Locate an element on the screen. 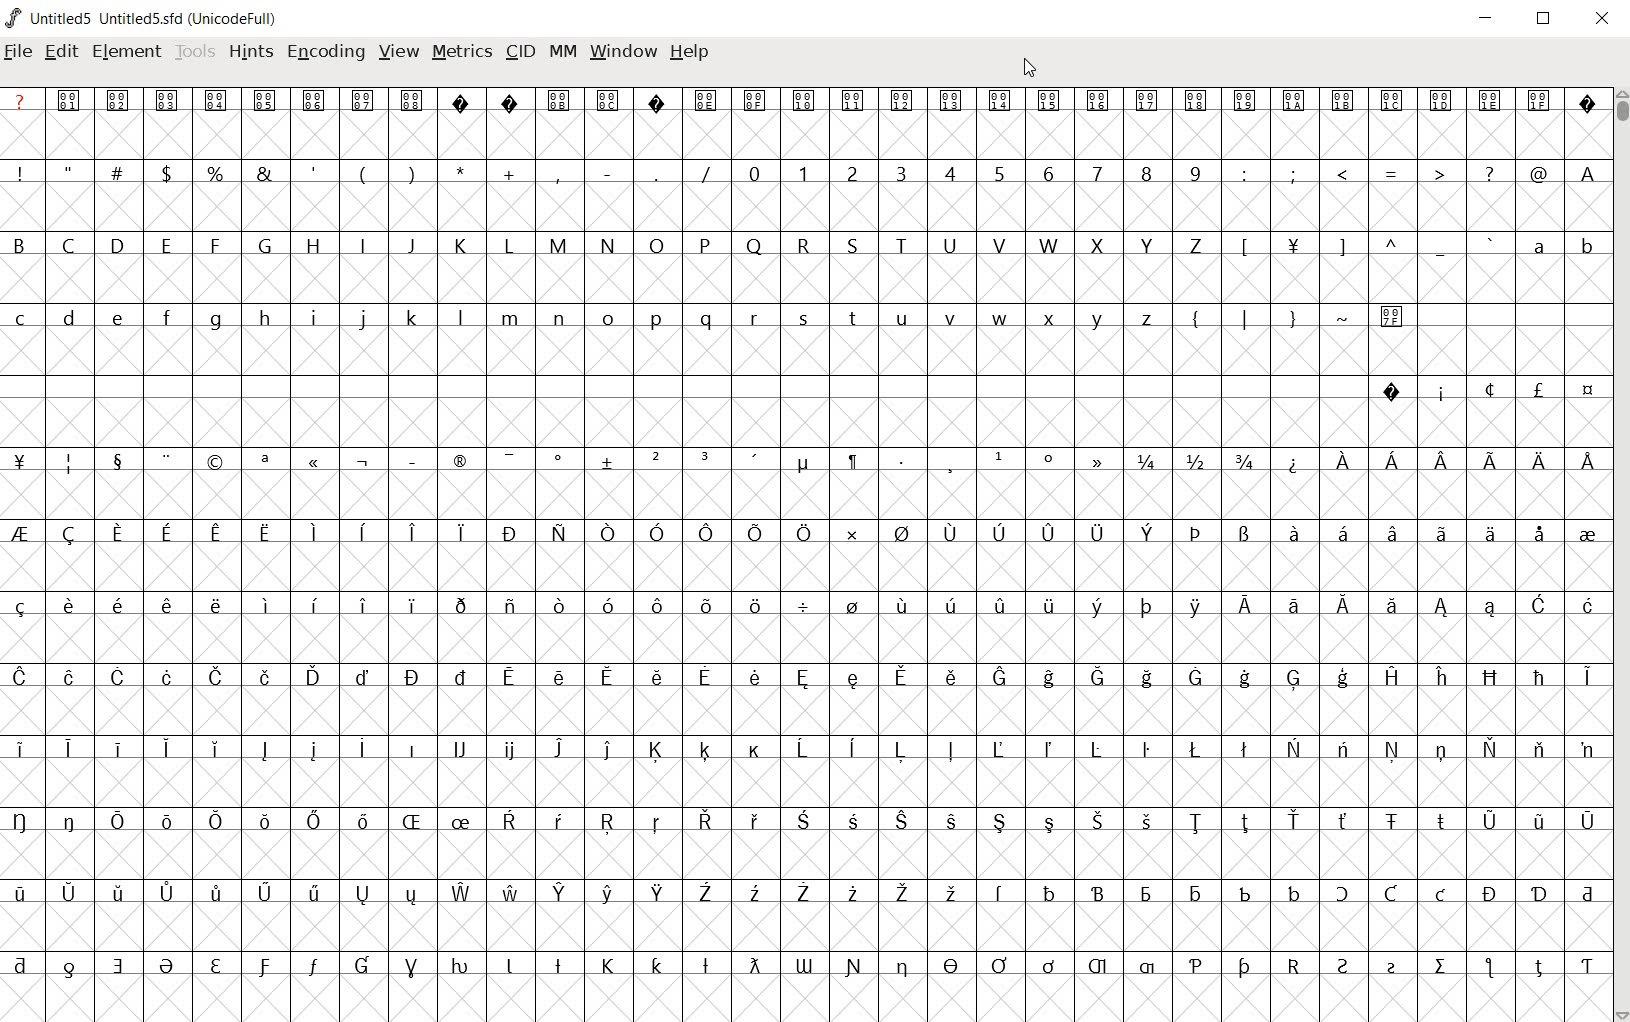 The width and height of the screenshot is (1630, 1022). Symbol is located at coordinates (165, 893).